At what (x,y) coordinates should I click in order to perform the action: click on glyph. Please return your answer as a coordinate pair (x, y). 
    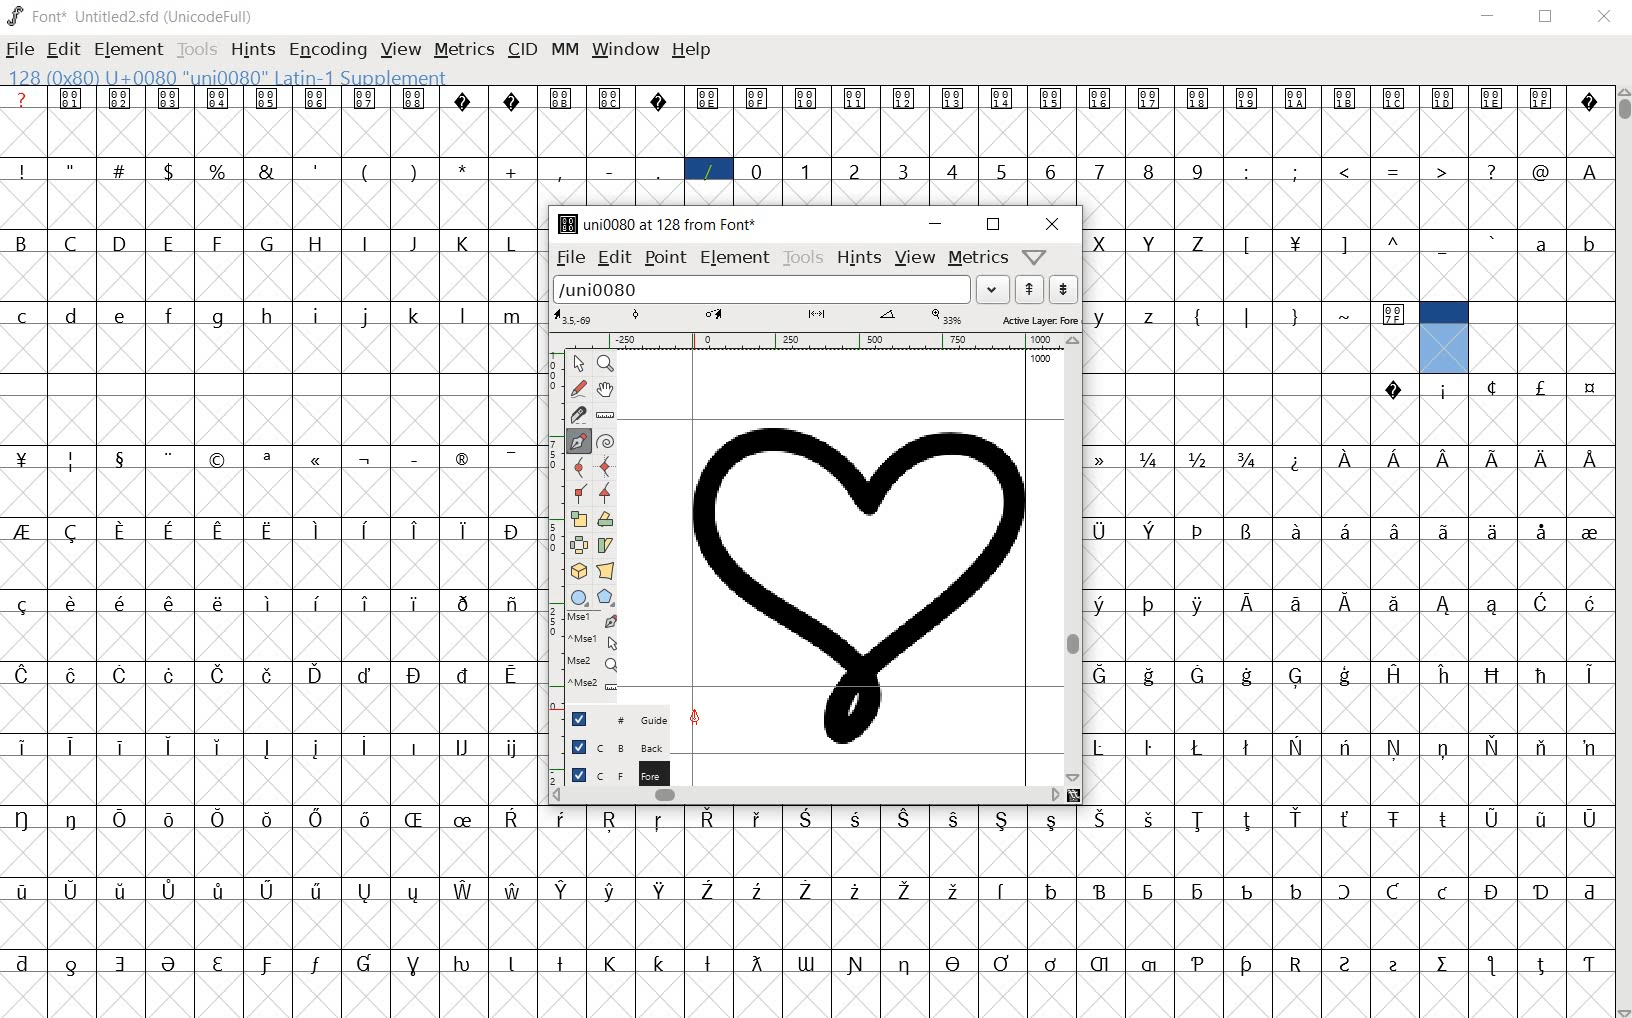
    Looking at the image, I should click on (1000, 98).